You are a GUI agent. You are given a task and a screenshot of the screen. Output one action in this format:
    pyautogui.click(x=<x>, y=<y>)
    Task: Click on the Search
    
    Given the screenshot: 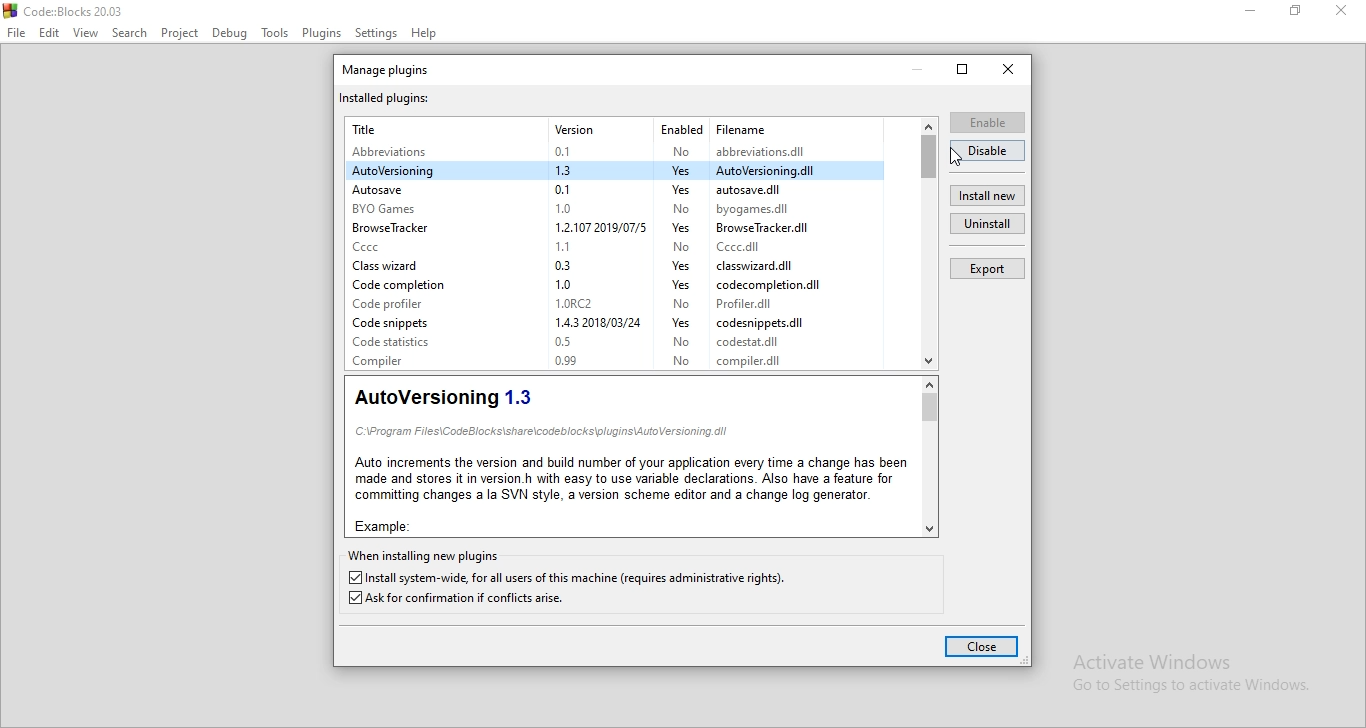 What is the action you would take?
    pyautogui.click(x=128, y=34)
    